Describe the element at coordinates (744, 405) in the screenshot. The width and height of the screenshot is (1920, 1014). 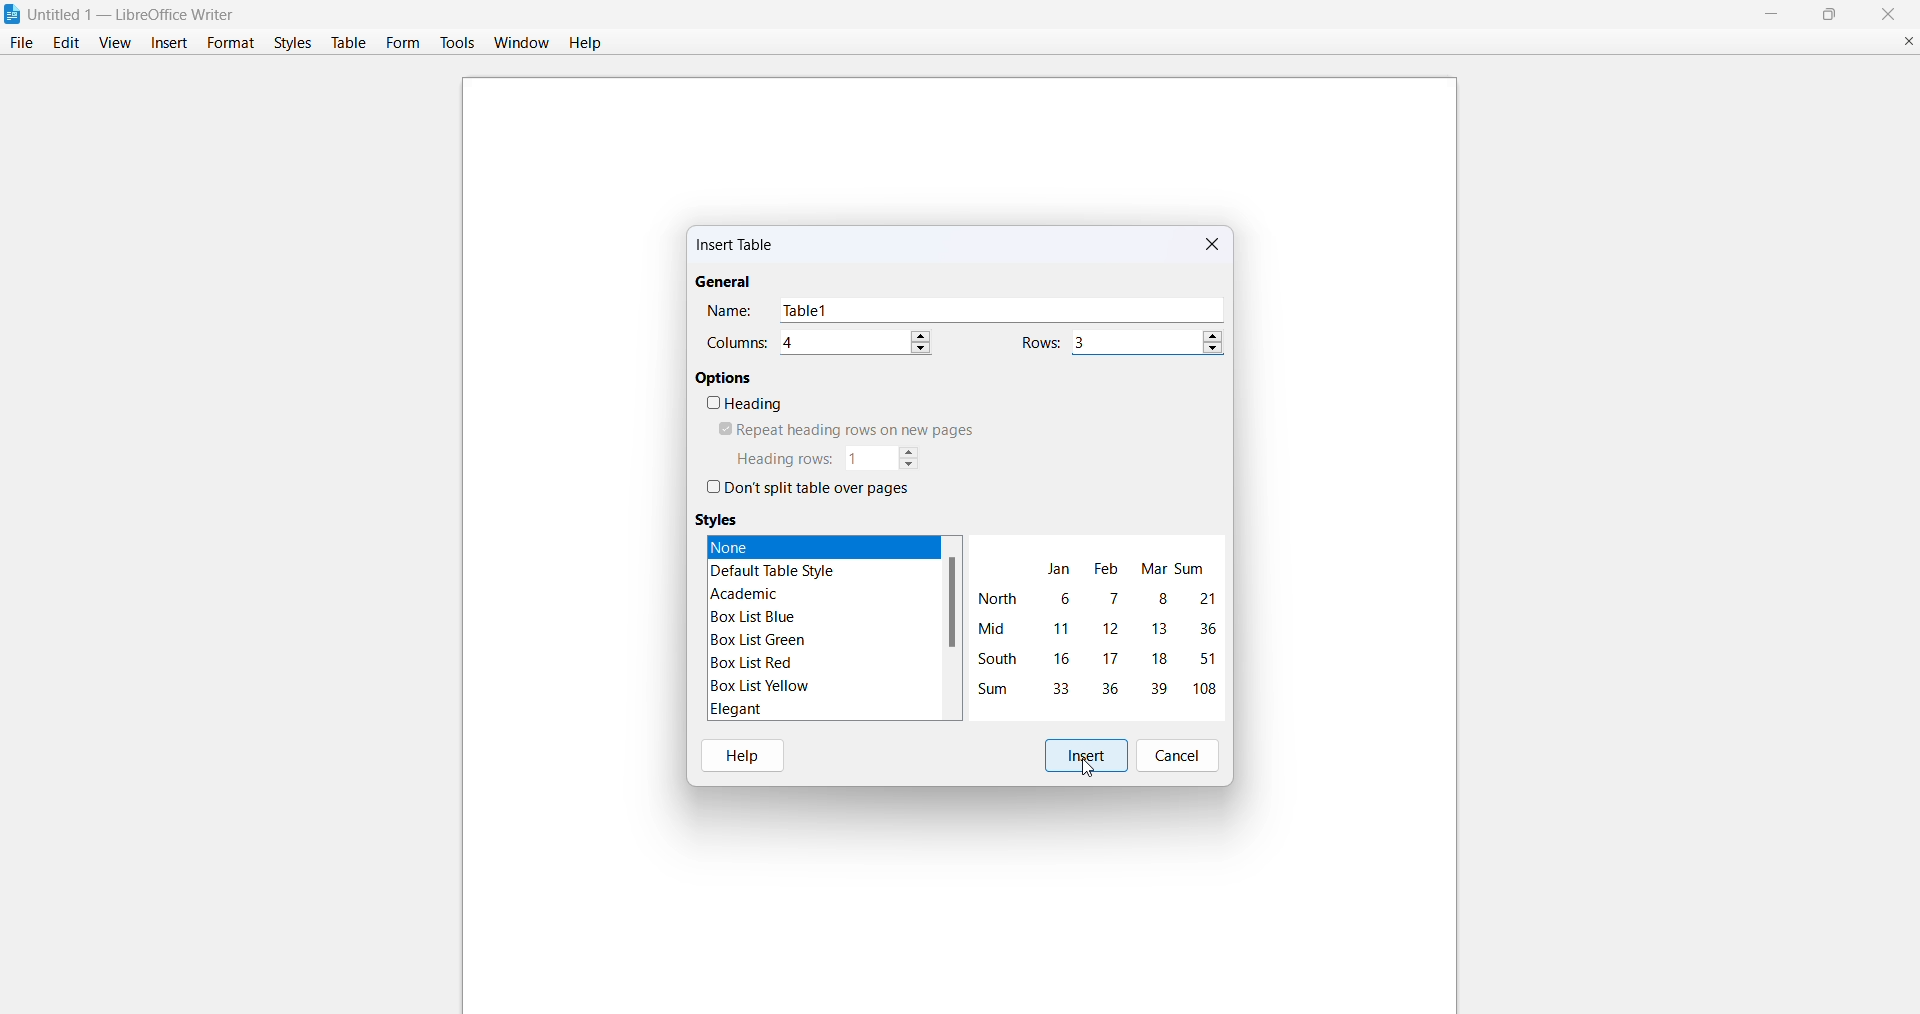
I see `heading` at that location.